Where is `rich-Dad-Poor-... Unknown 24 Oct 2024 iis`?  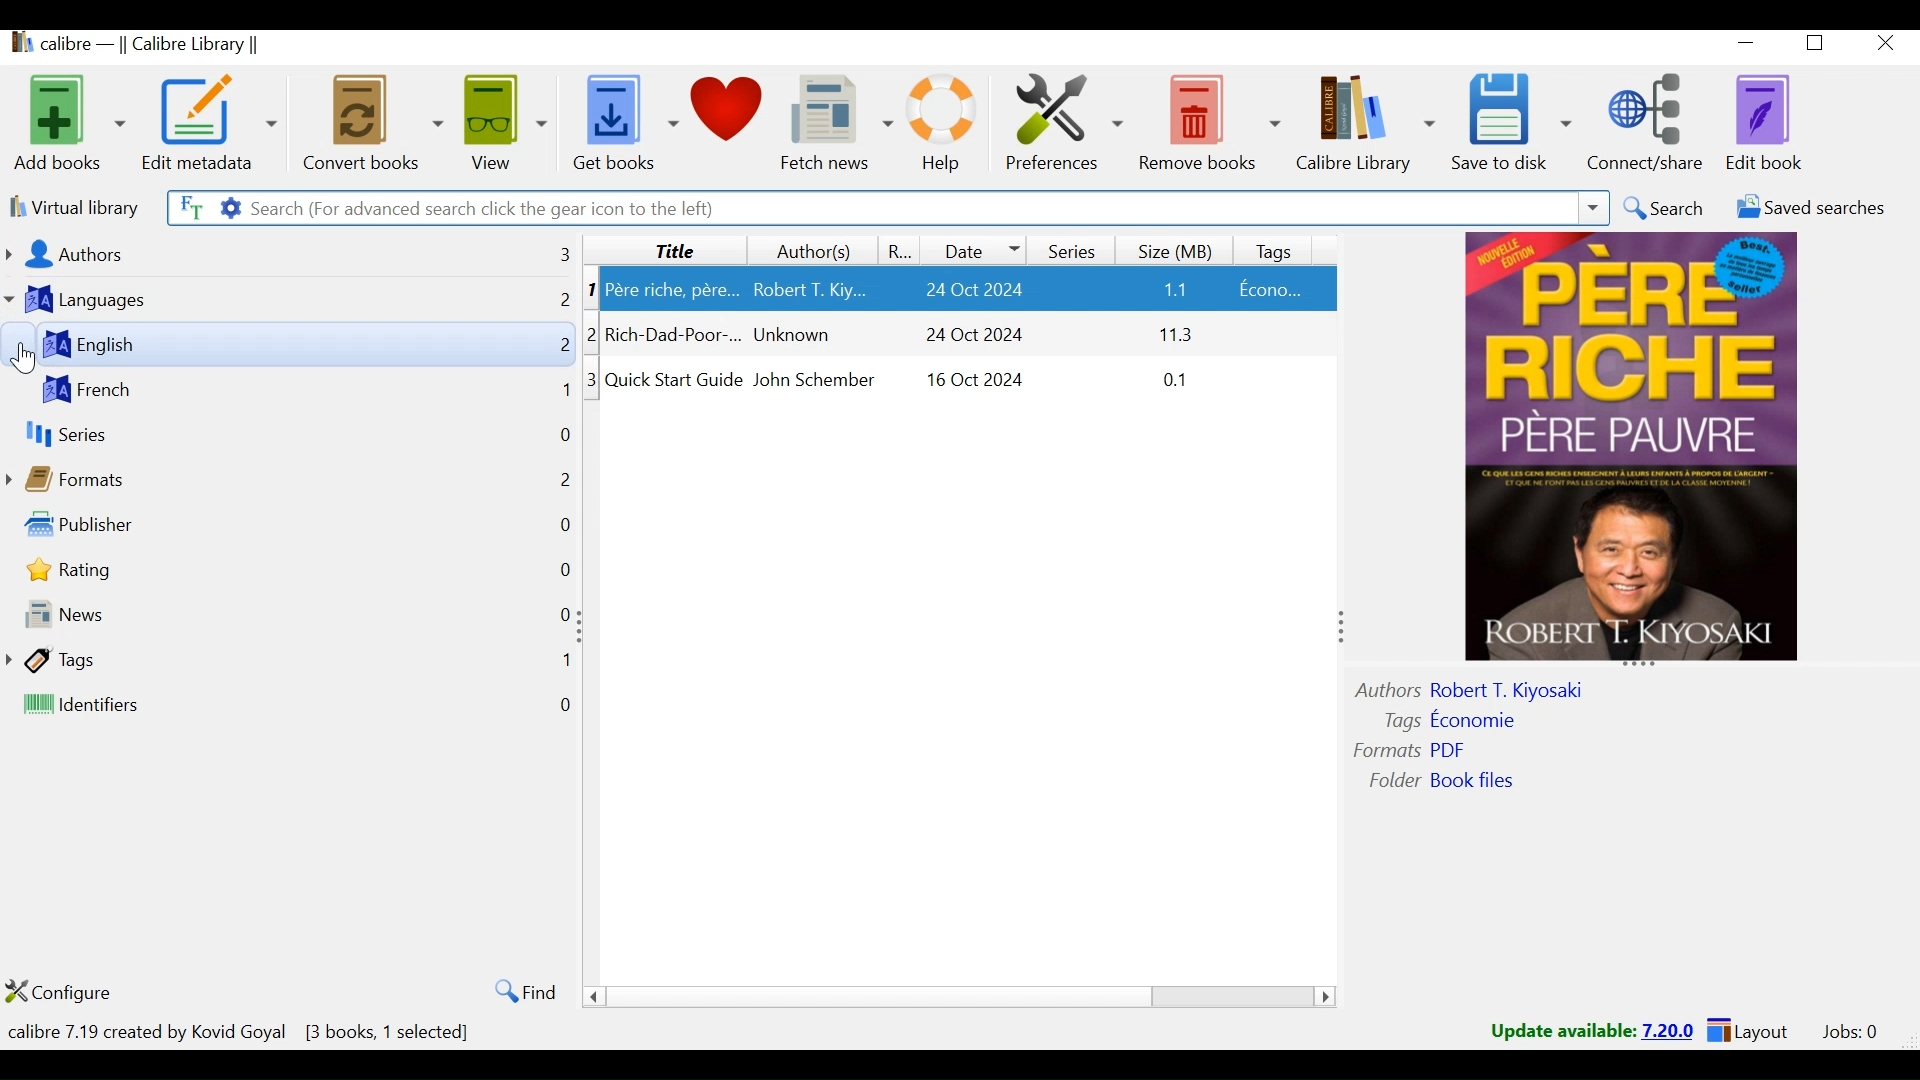 rich-Dad-Poor-... Unknown 24 Oct 2024 iis is located at coordinates (969, 337).